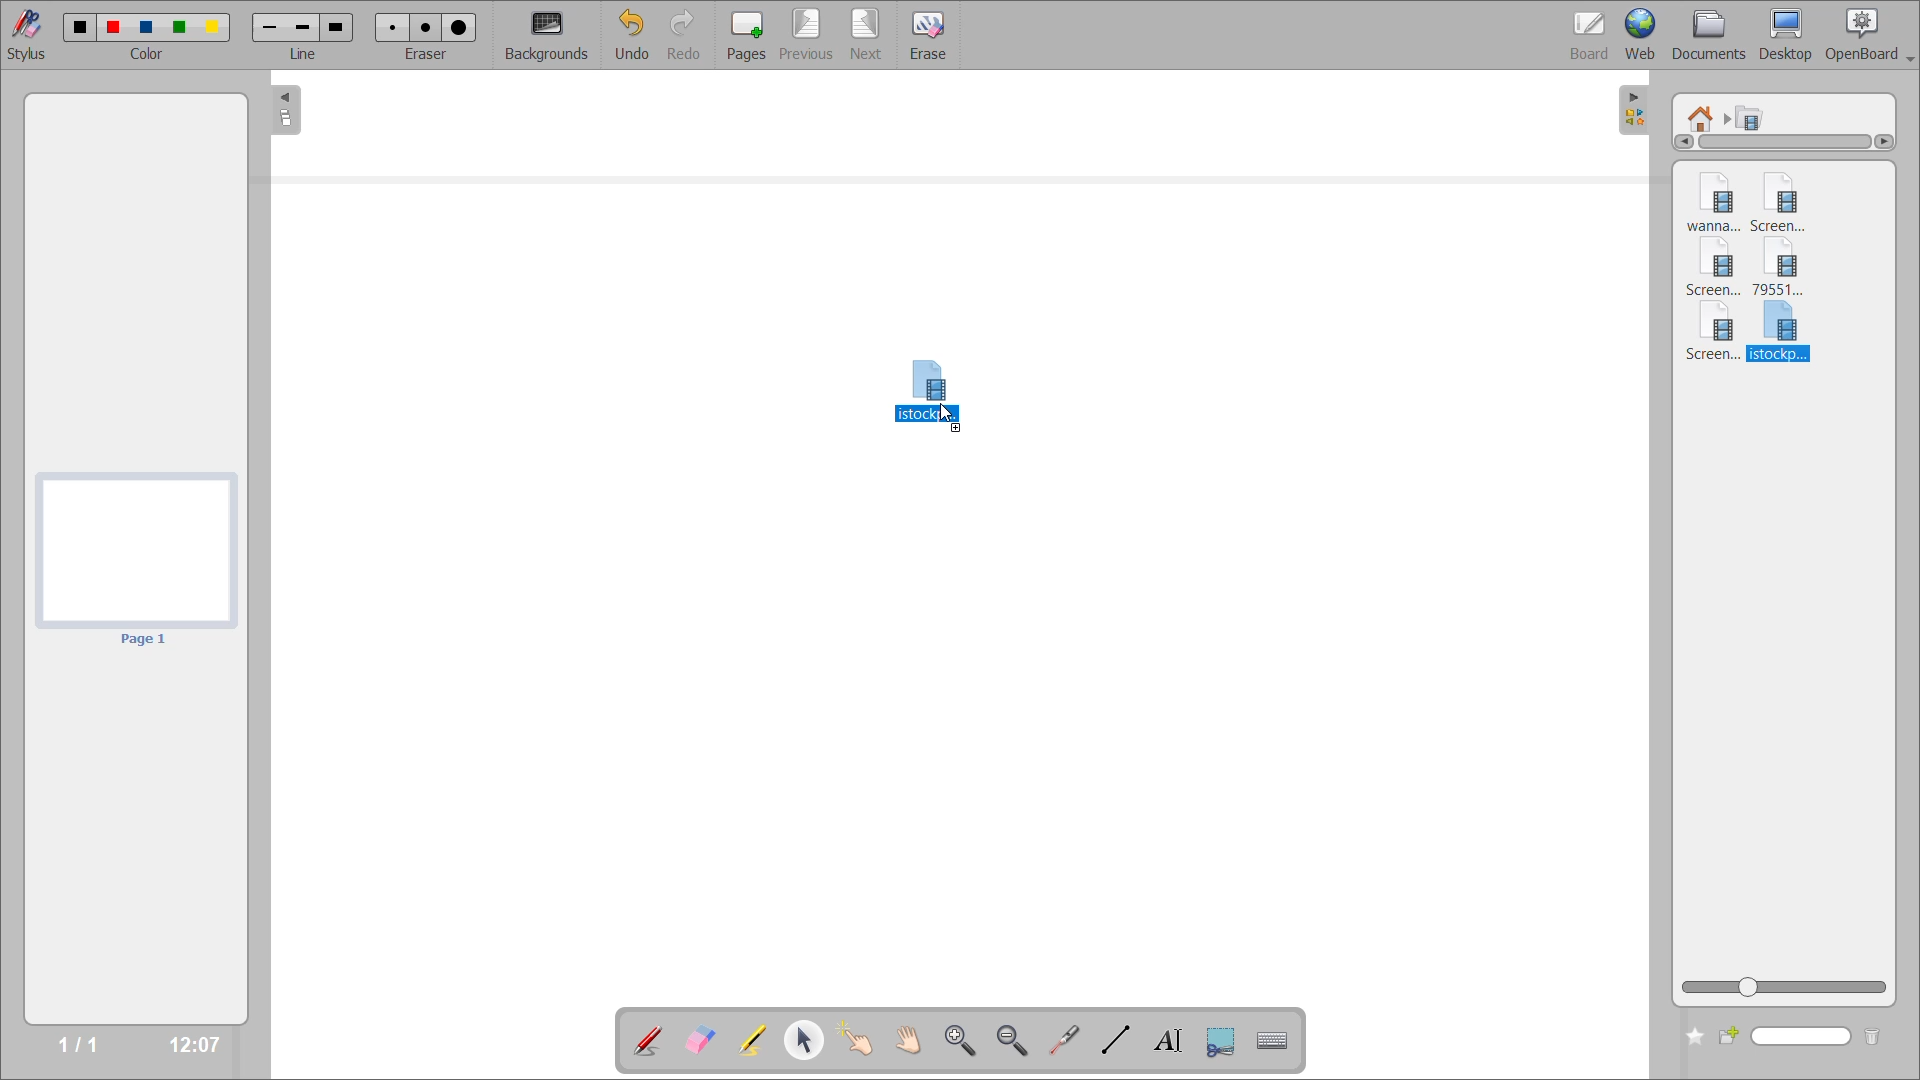  I want to click on capture part of screen, so click(1219, 1040).